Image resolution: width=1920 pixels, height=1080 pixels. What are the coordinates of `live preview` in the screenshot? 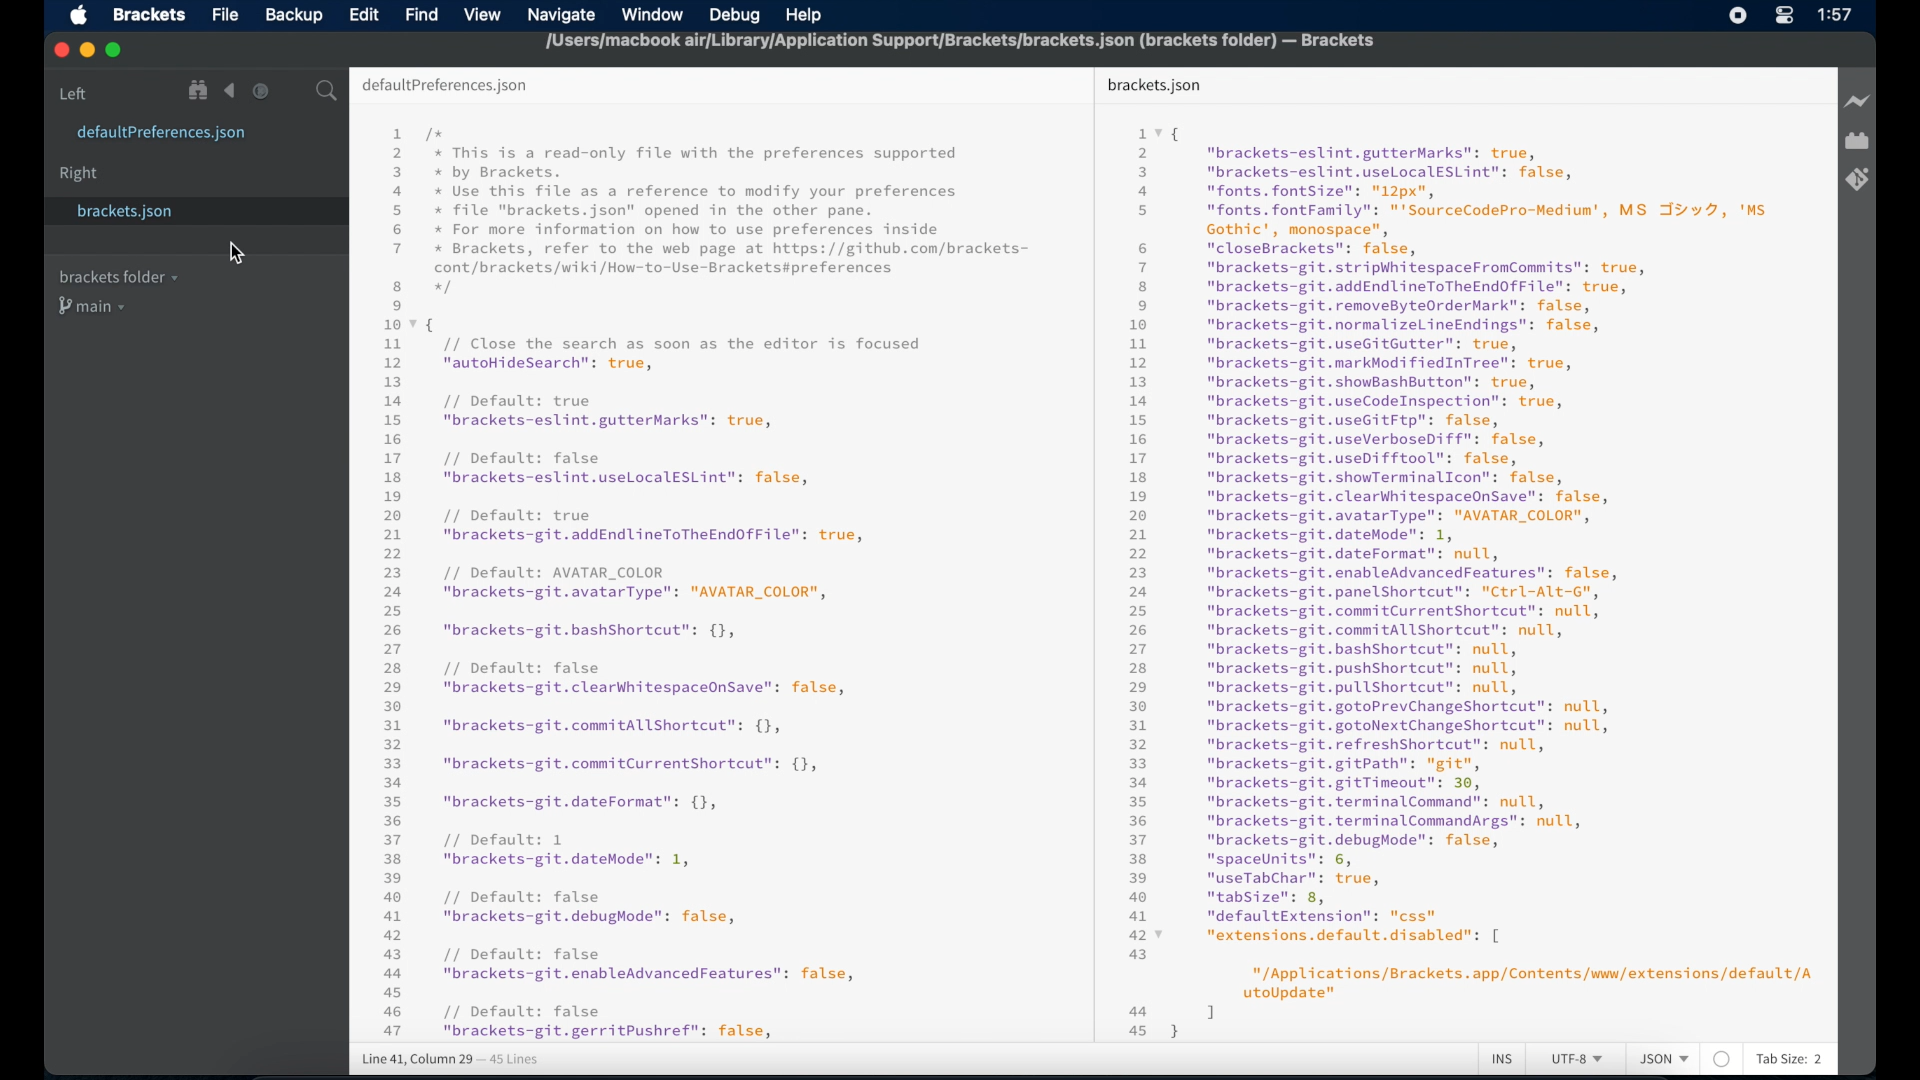 It's located at (1856, 101).